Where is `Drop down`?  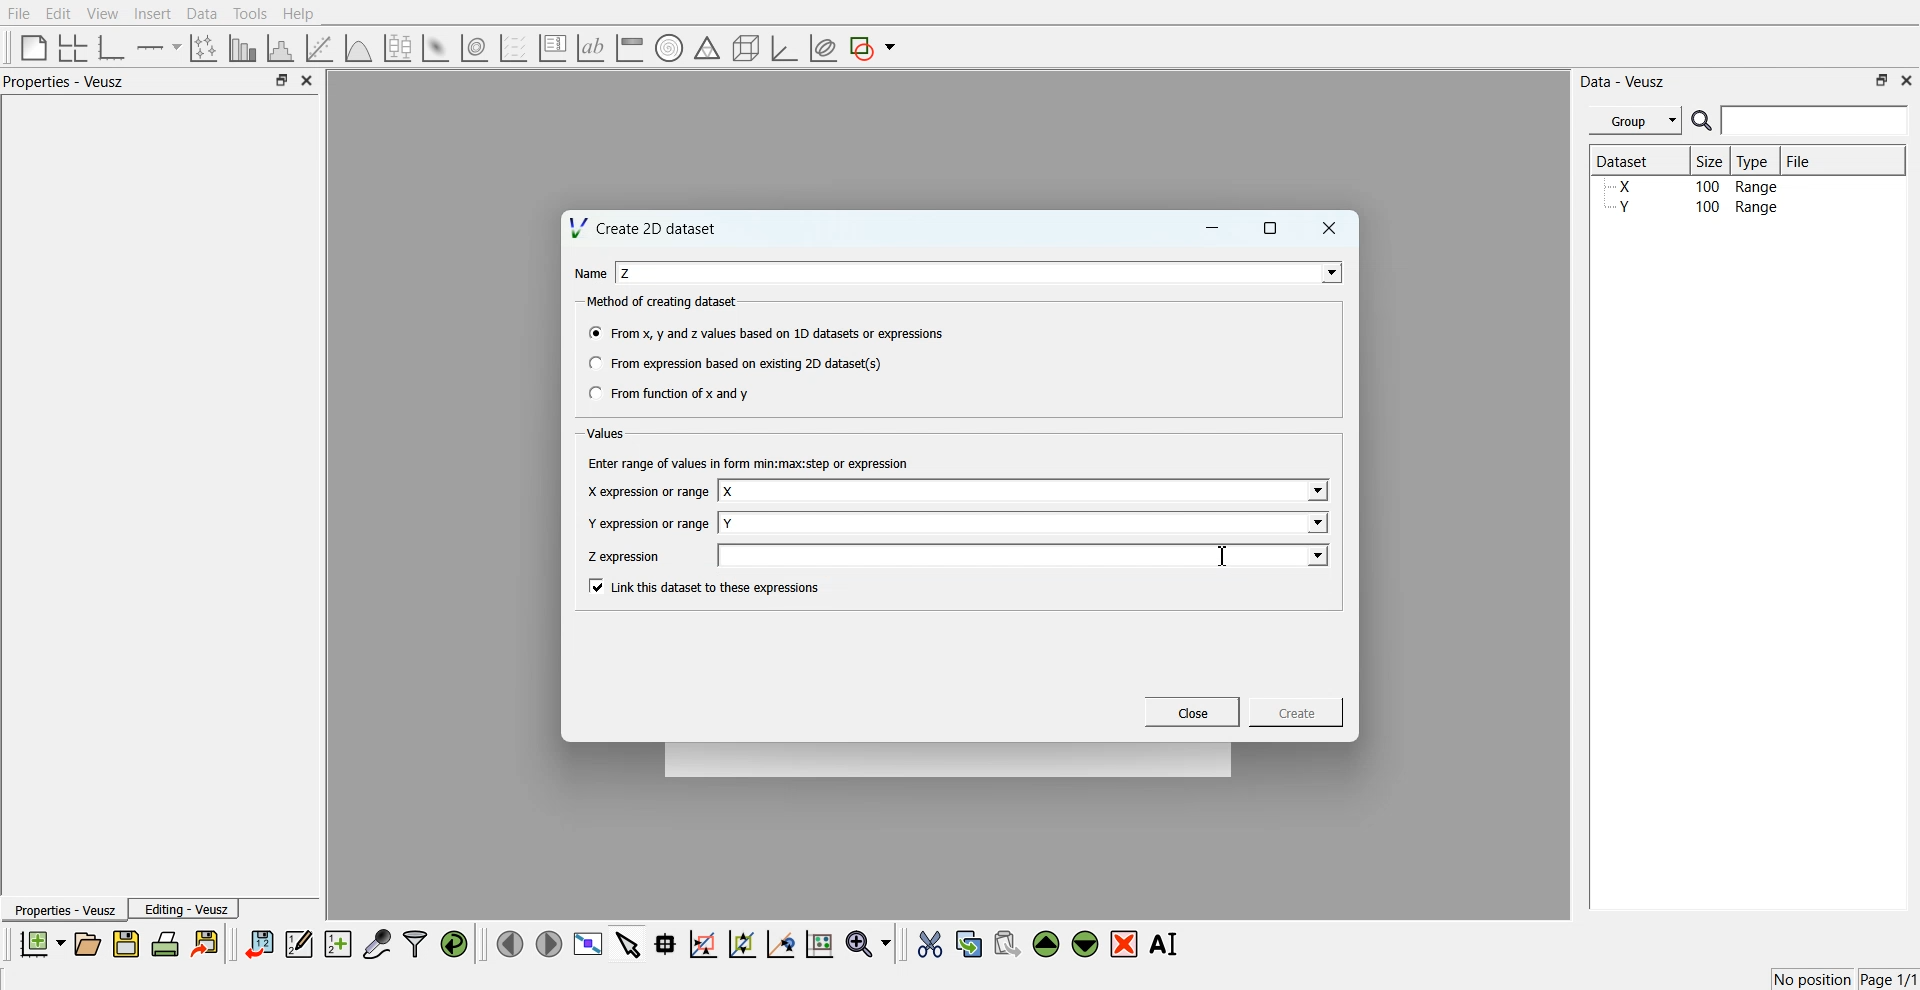 Drop down is located at coordinates (1316, 555).